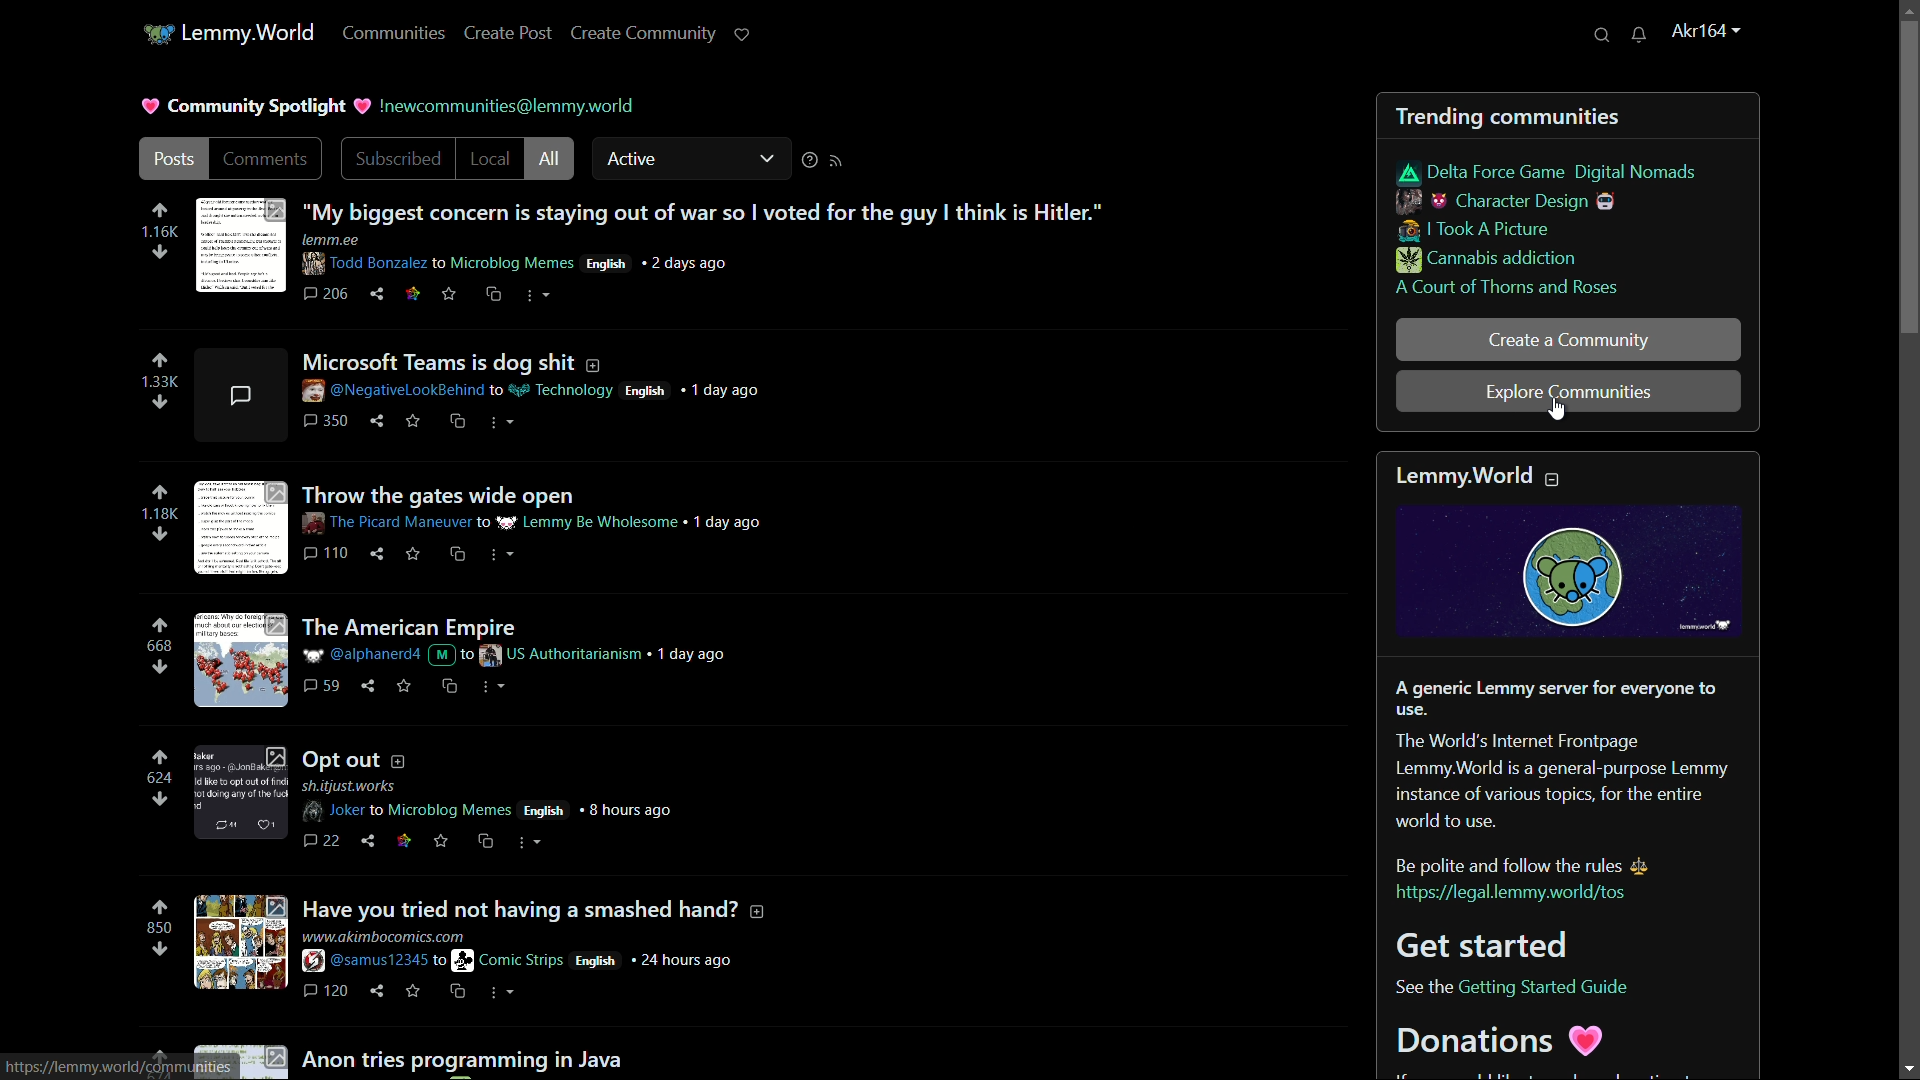 The height and width of the screenshot is (1080, 1920). I want to click on post-2, so click(532, 360).